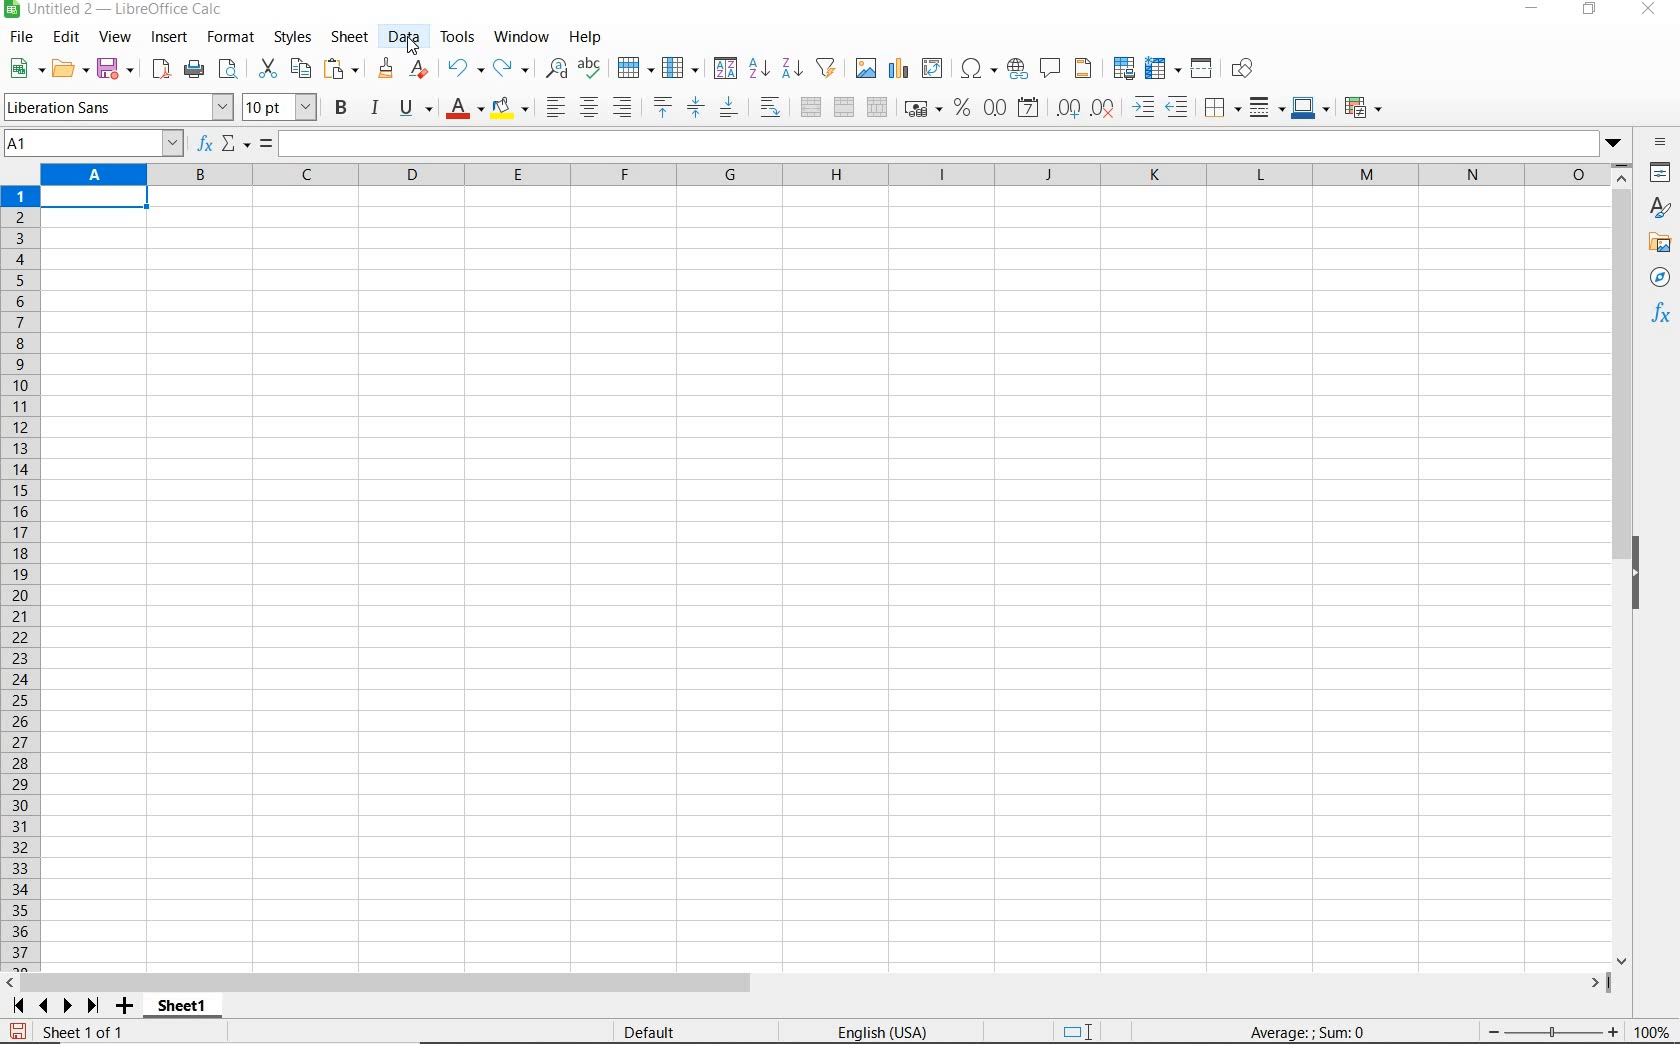 The height and width of the screenshot is (1044, 1680). What do you see at coordinates (67, 40) in the screenshot?
I see `edit` at bounding box center [67, 40].